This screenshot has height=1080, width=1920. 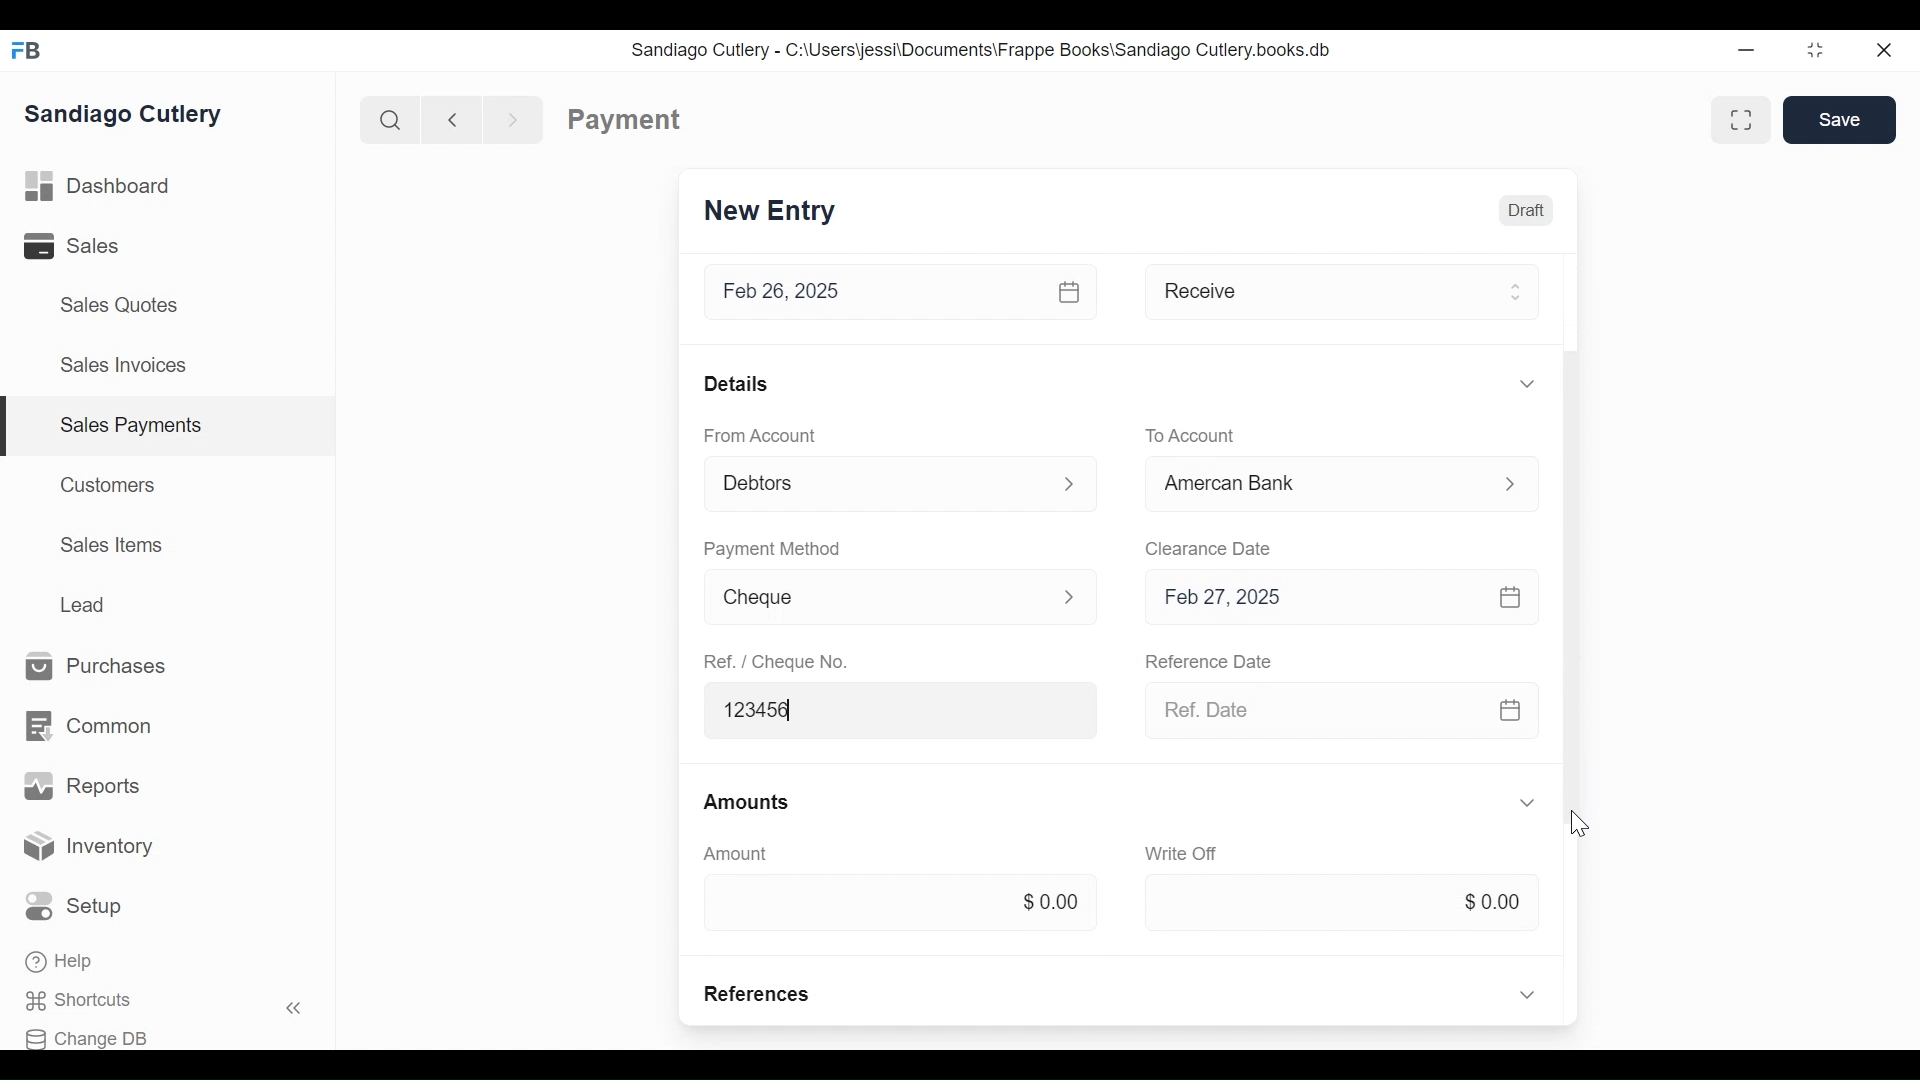 What do you see at coordinates (1312, 483) in the screenshot?
I see `Cash` at bounding box center [1312, 483].